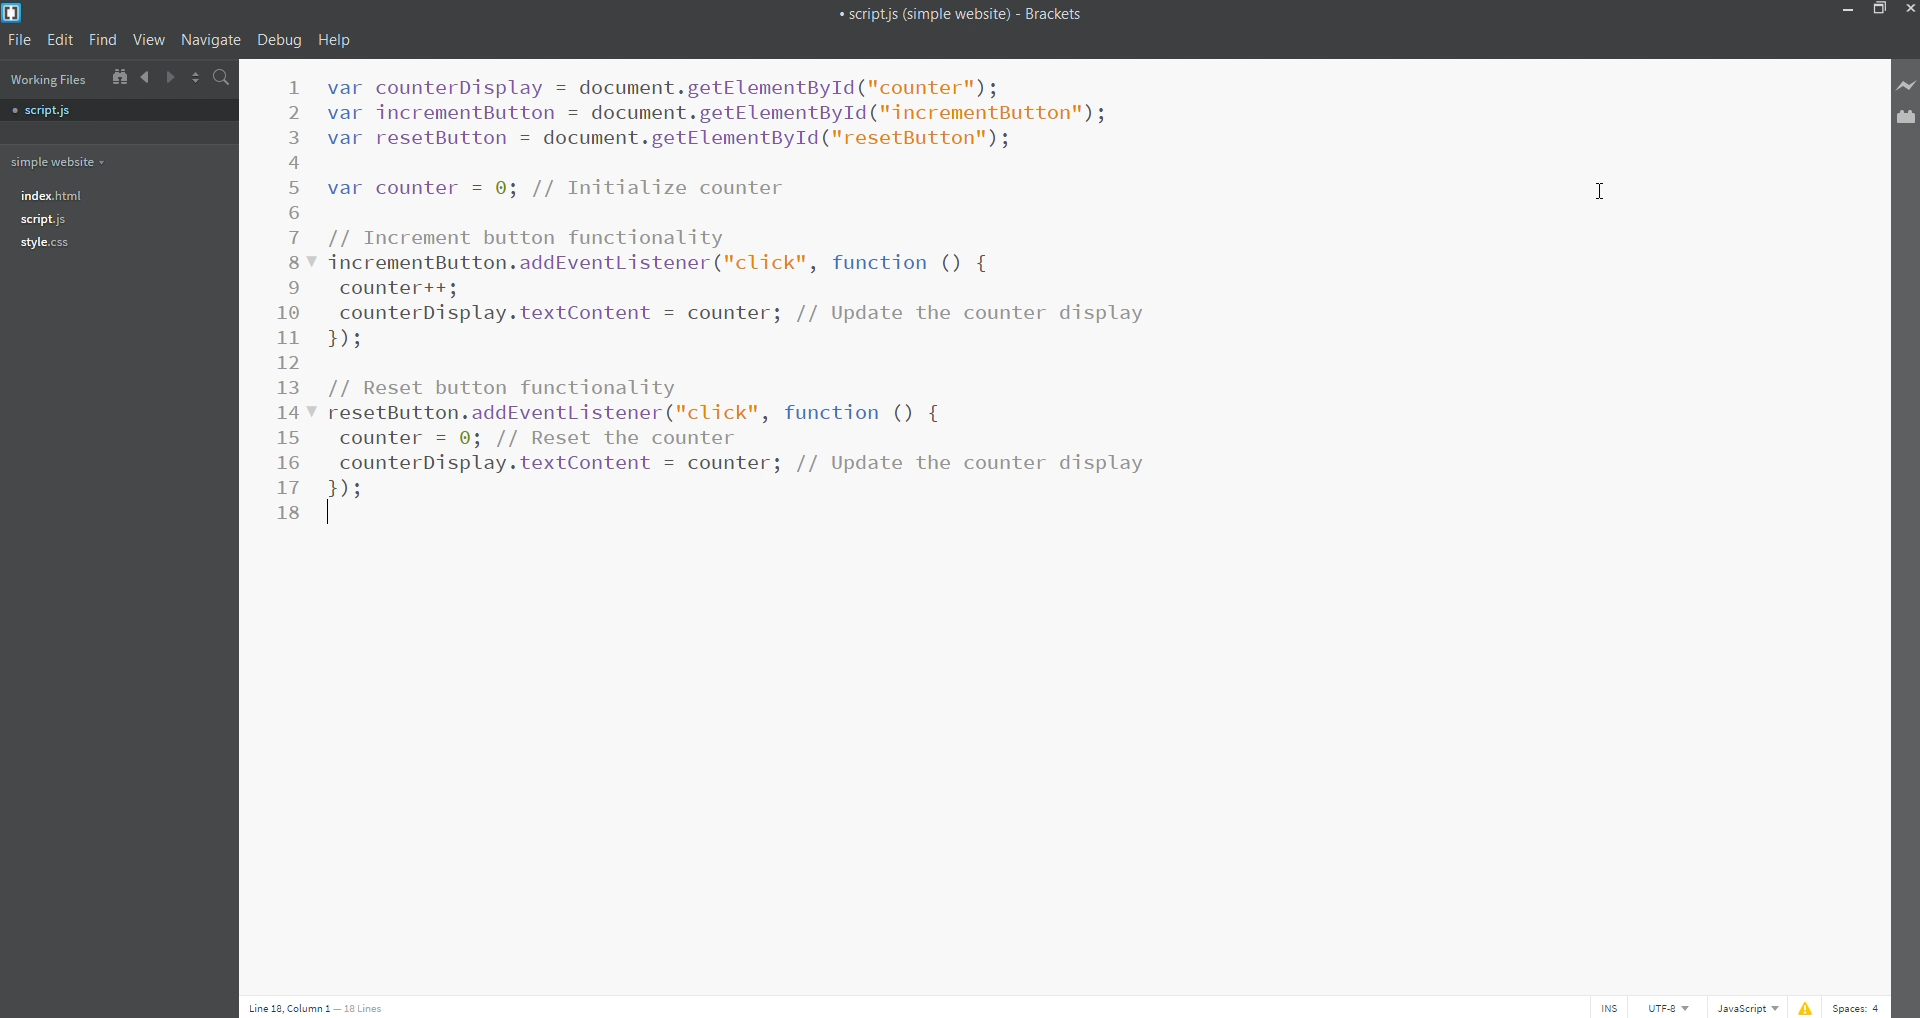 Image resolution: width=1920 pixels, height=1018 pixels. I want to click on show errors, so click(1806, 1009).